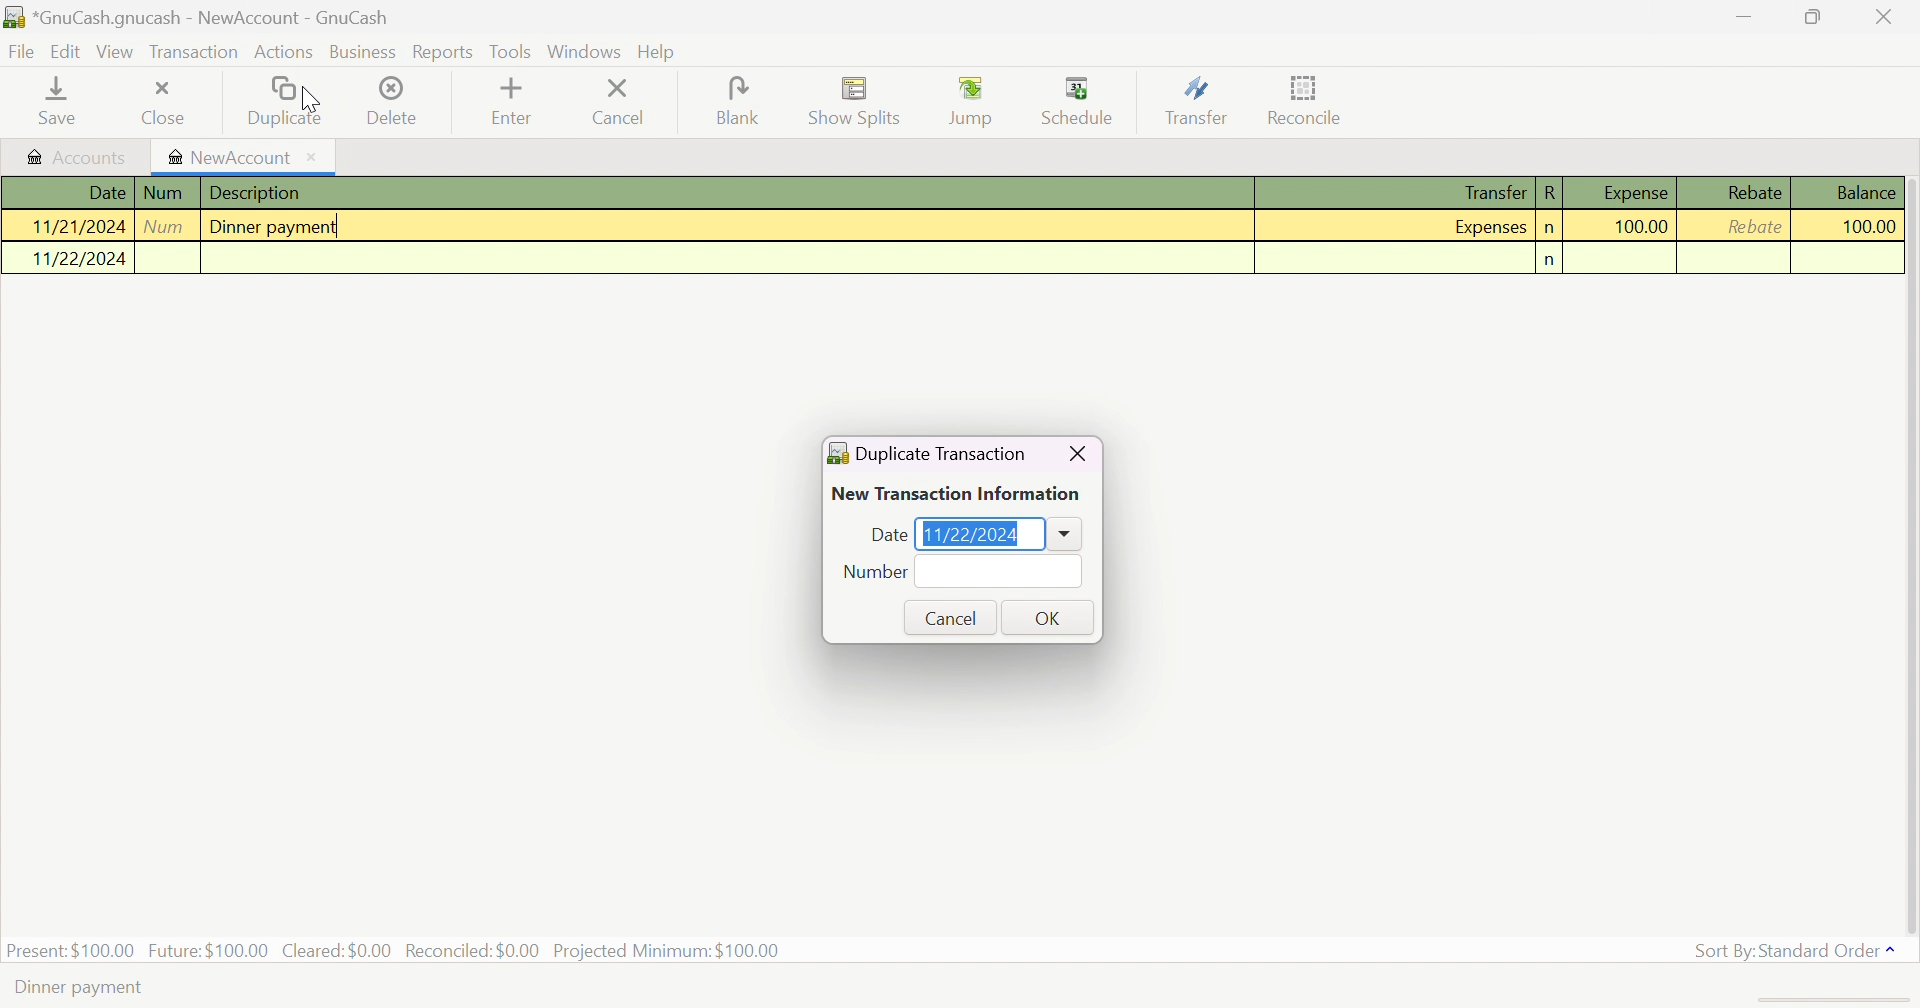 This screenshot has height=1008, width=1920. Describe the element at coordinates (283, 102) in the screenshot. I see `Duplicate` at that location.